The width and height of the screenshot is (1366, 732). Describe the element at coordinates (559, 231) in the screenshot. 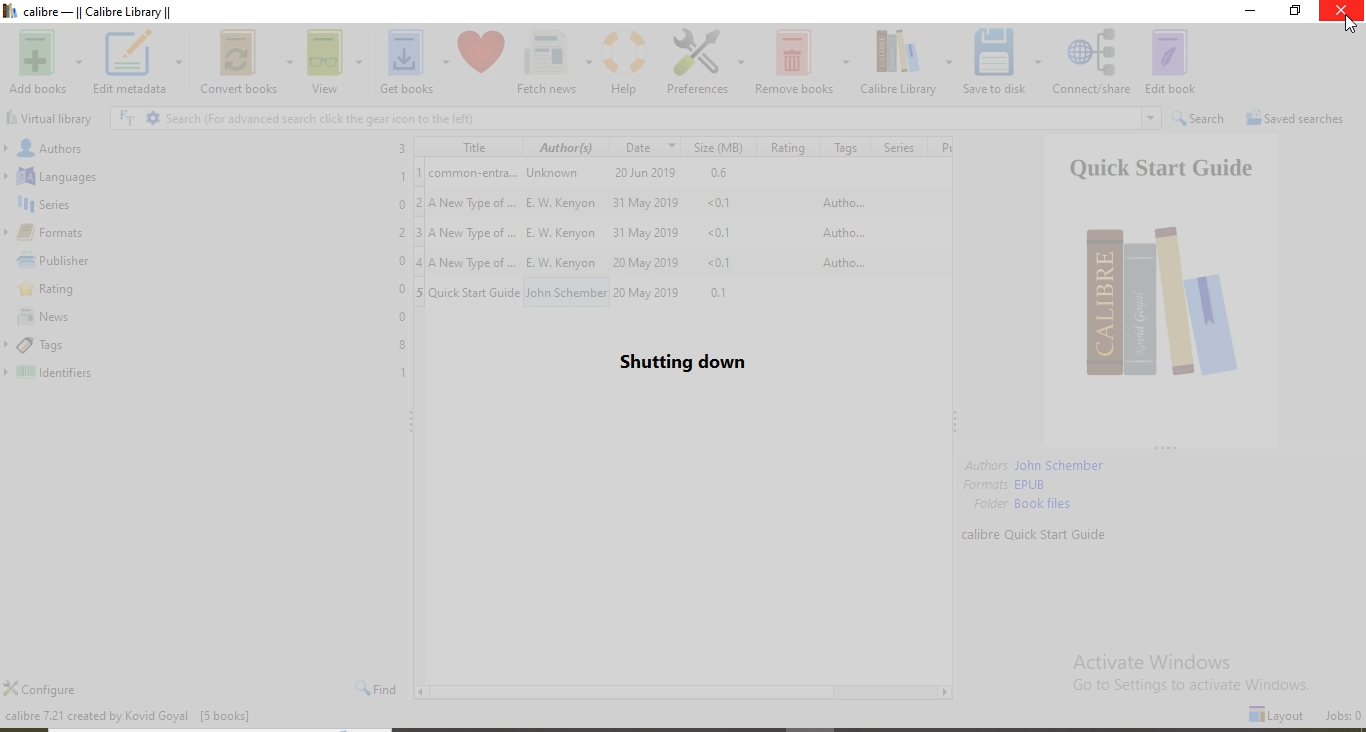

I see `E W Kenyon` at that location.